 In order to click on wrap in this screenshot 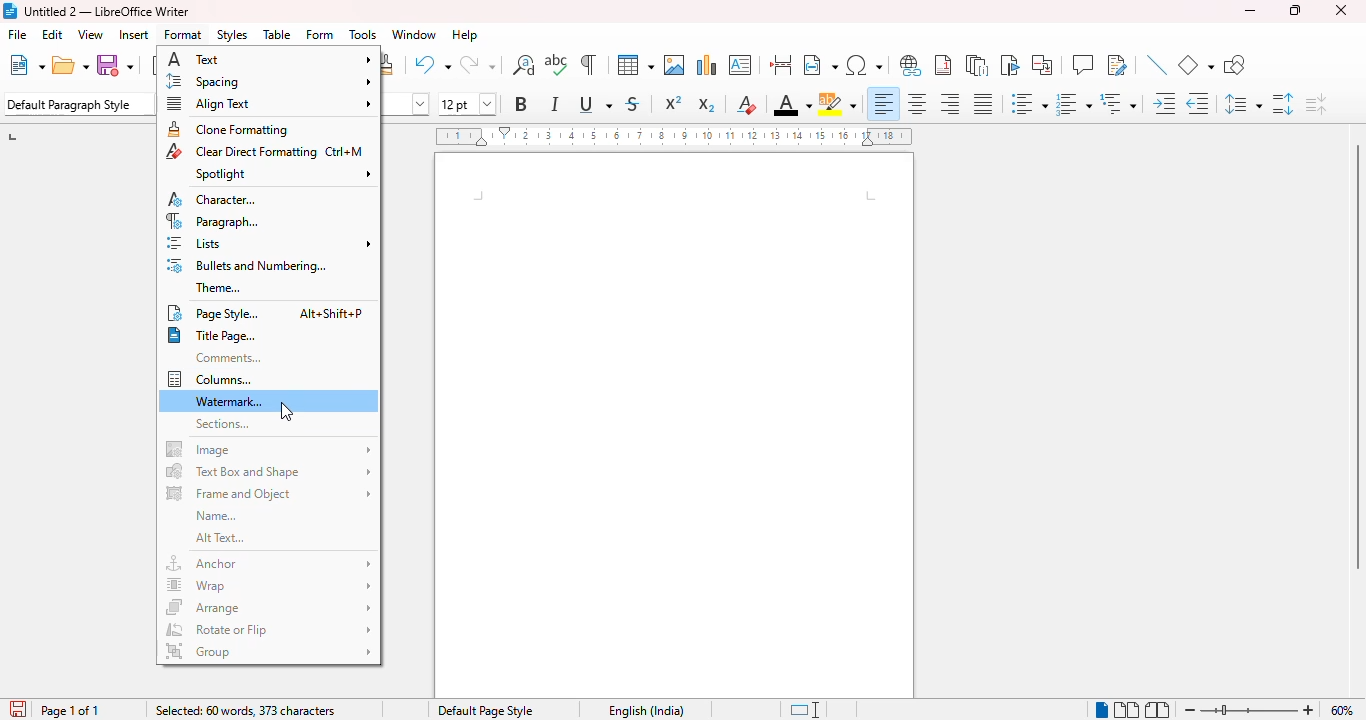, I will do `click(268, 585)`.